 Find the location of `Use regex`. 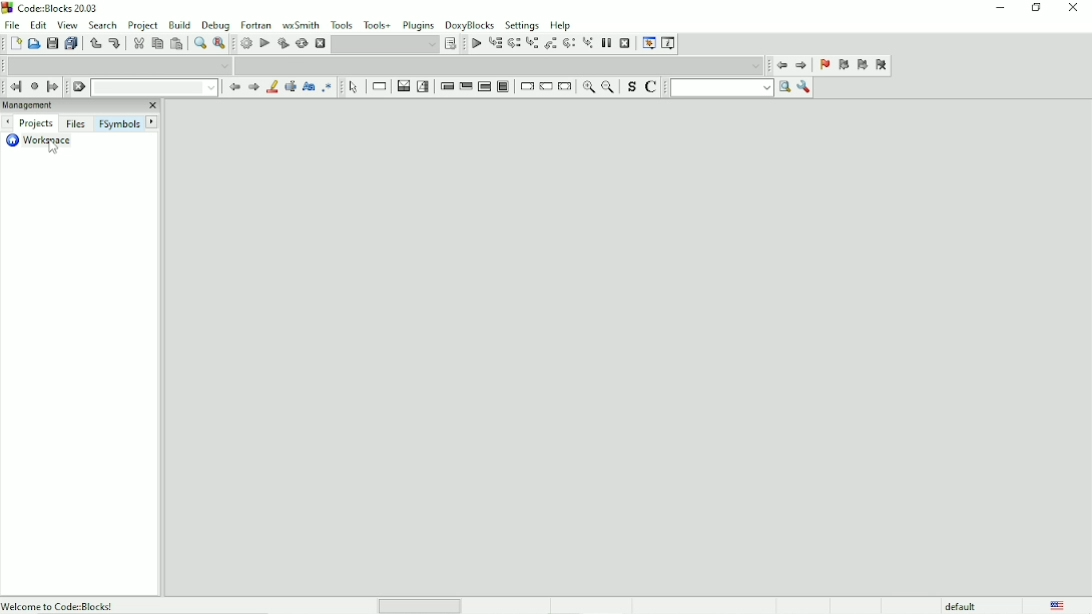

Use regex is located at coordinates (326, 87).